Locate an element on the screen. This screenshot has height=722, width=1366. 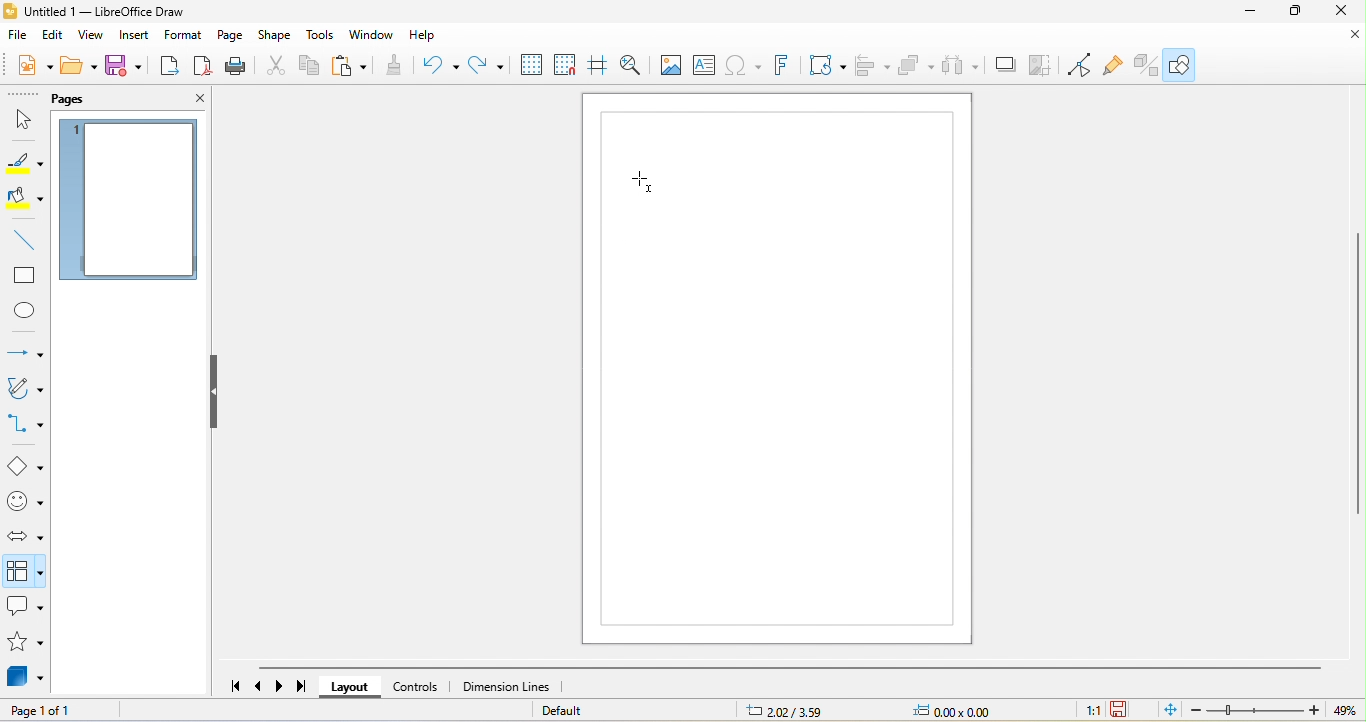
shape is located at coordinates (276, 36).